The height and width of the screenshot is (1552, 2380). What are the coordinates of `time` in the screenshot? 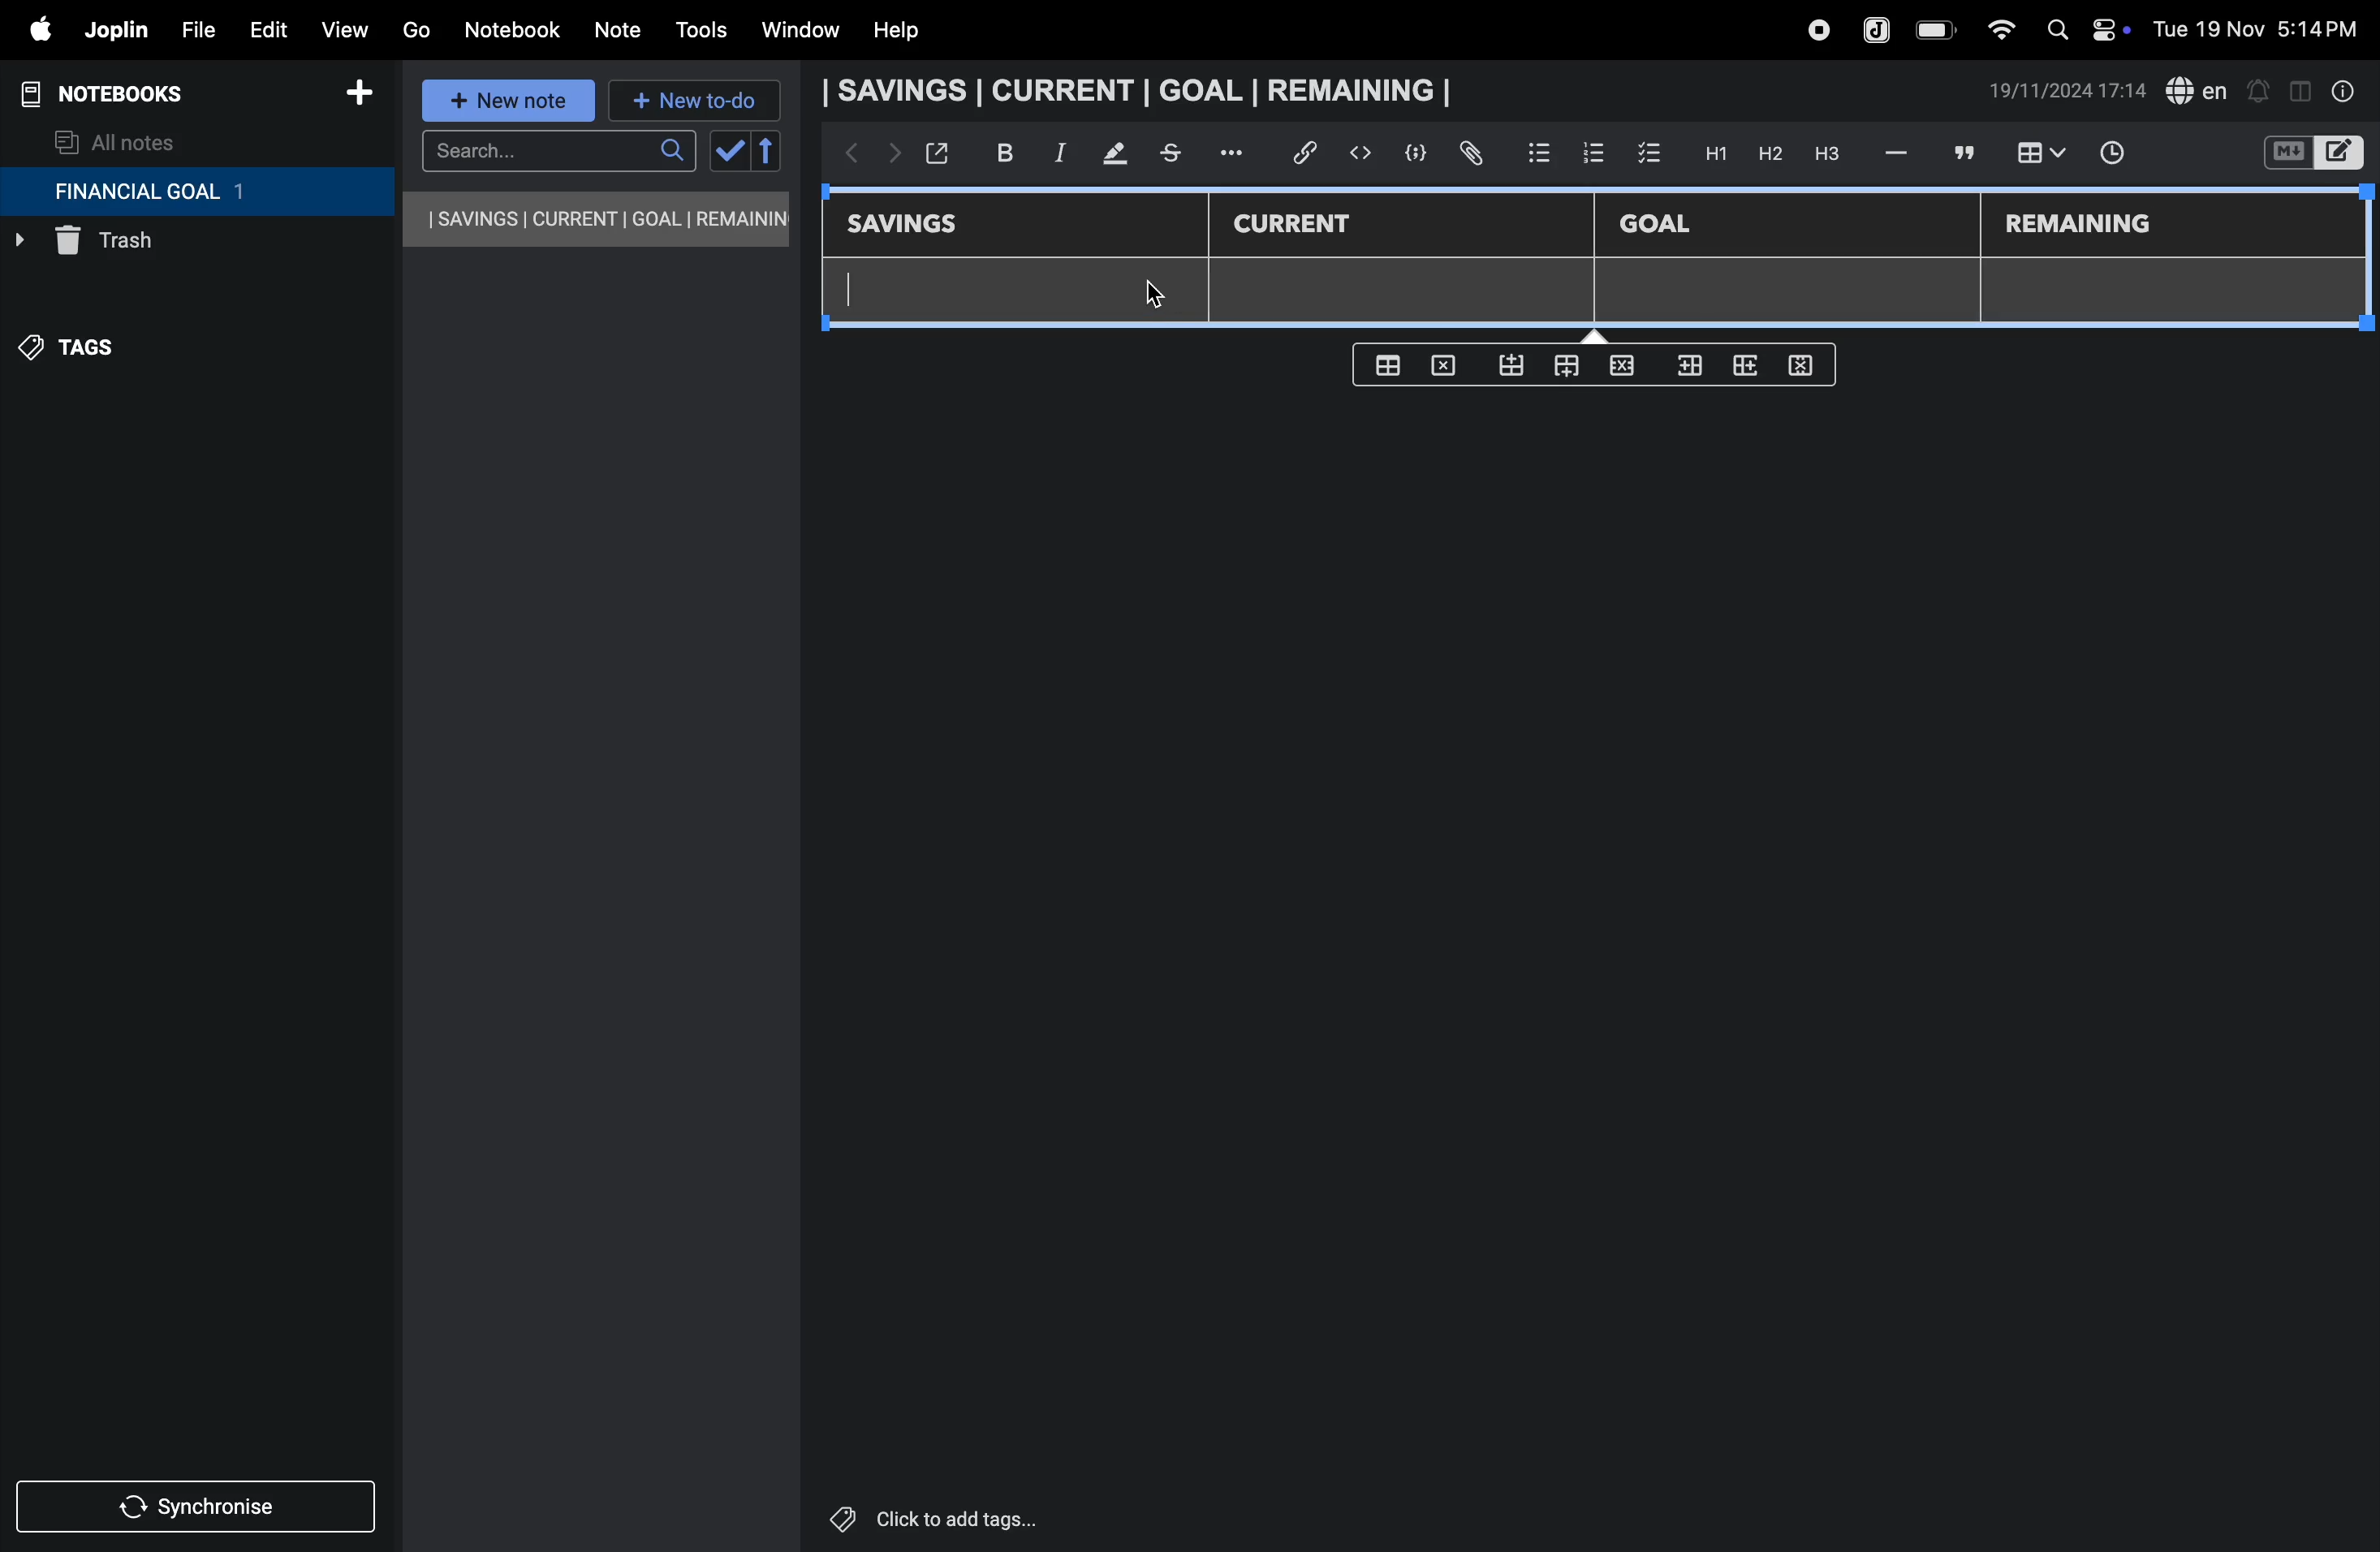 It's located at (2125, 155).